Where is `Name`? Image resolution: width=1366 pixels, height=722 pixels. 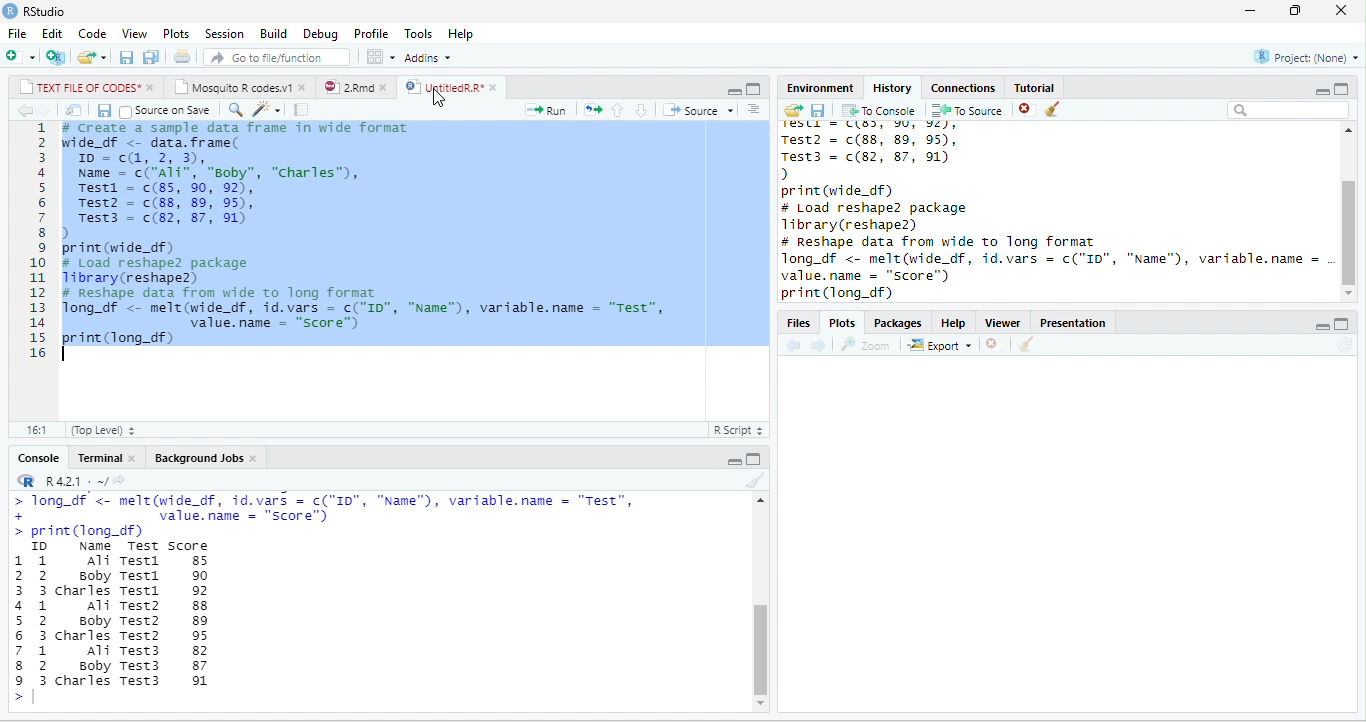 Name is located at coordinates (94, 546).